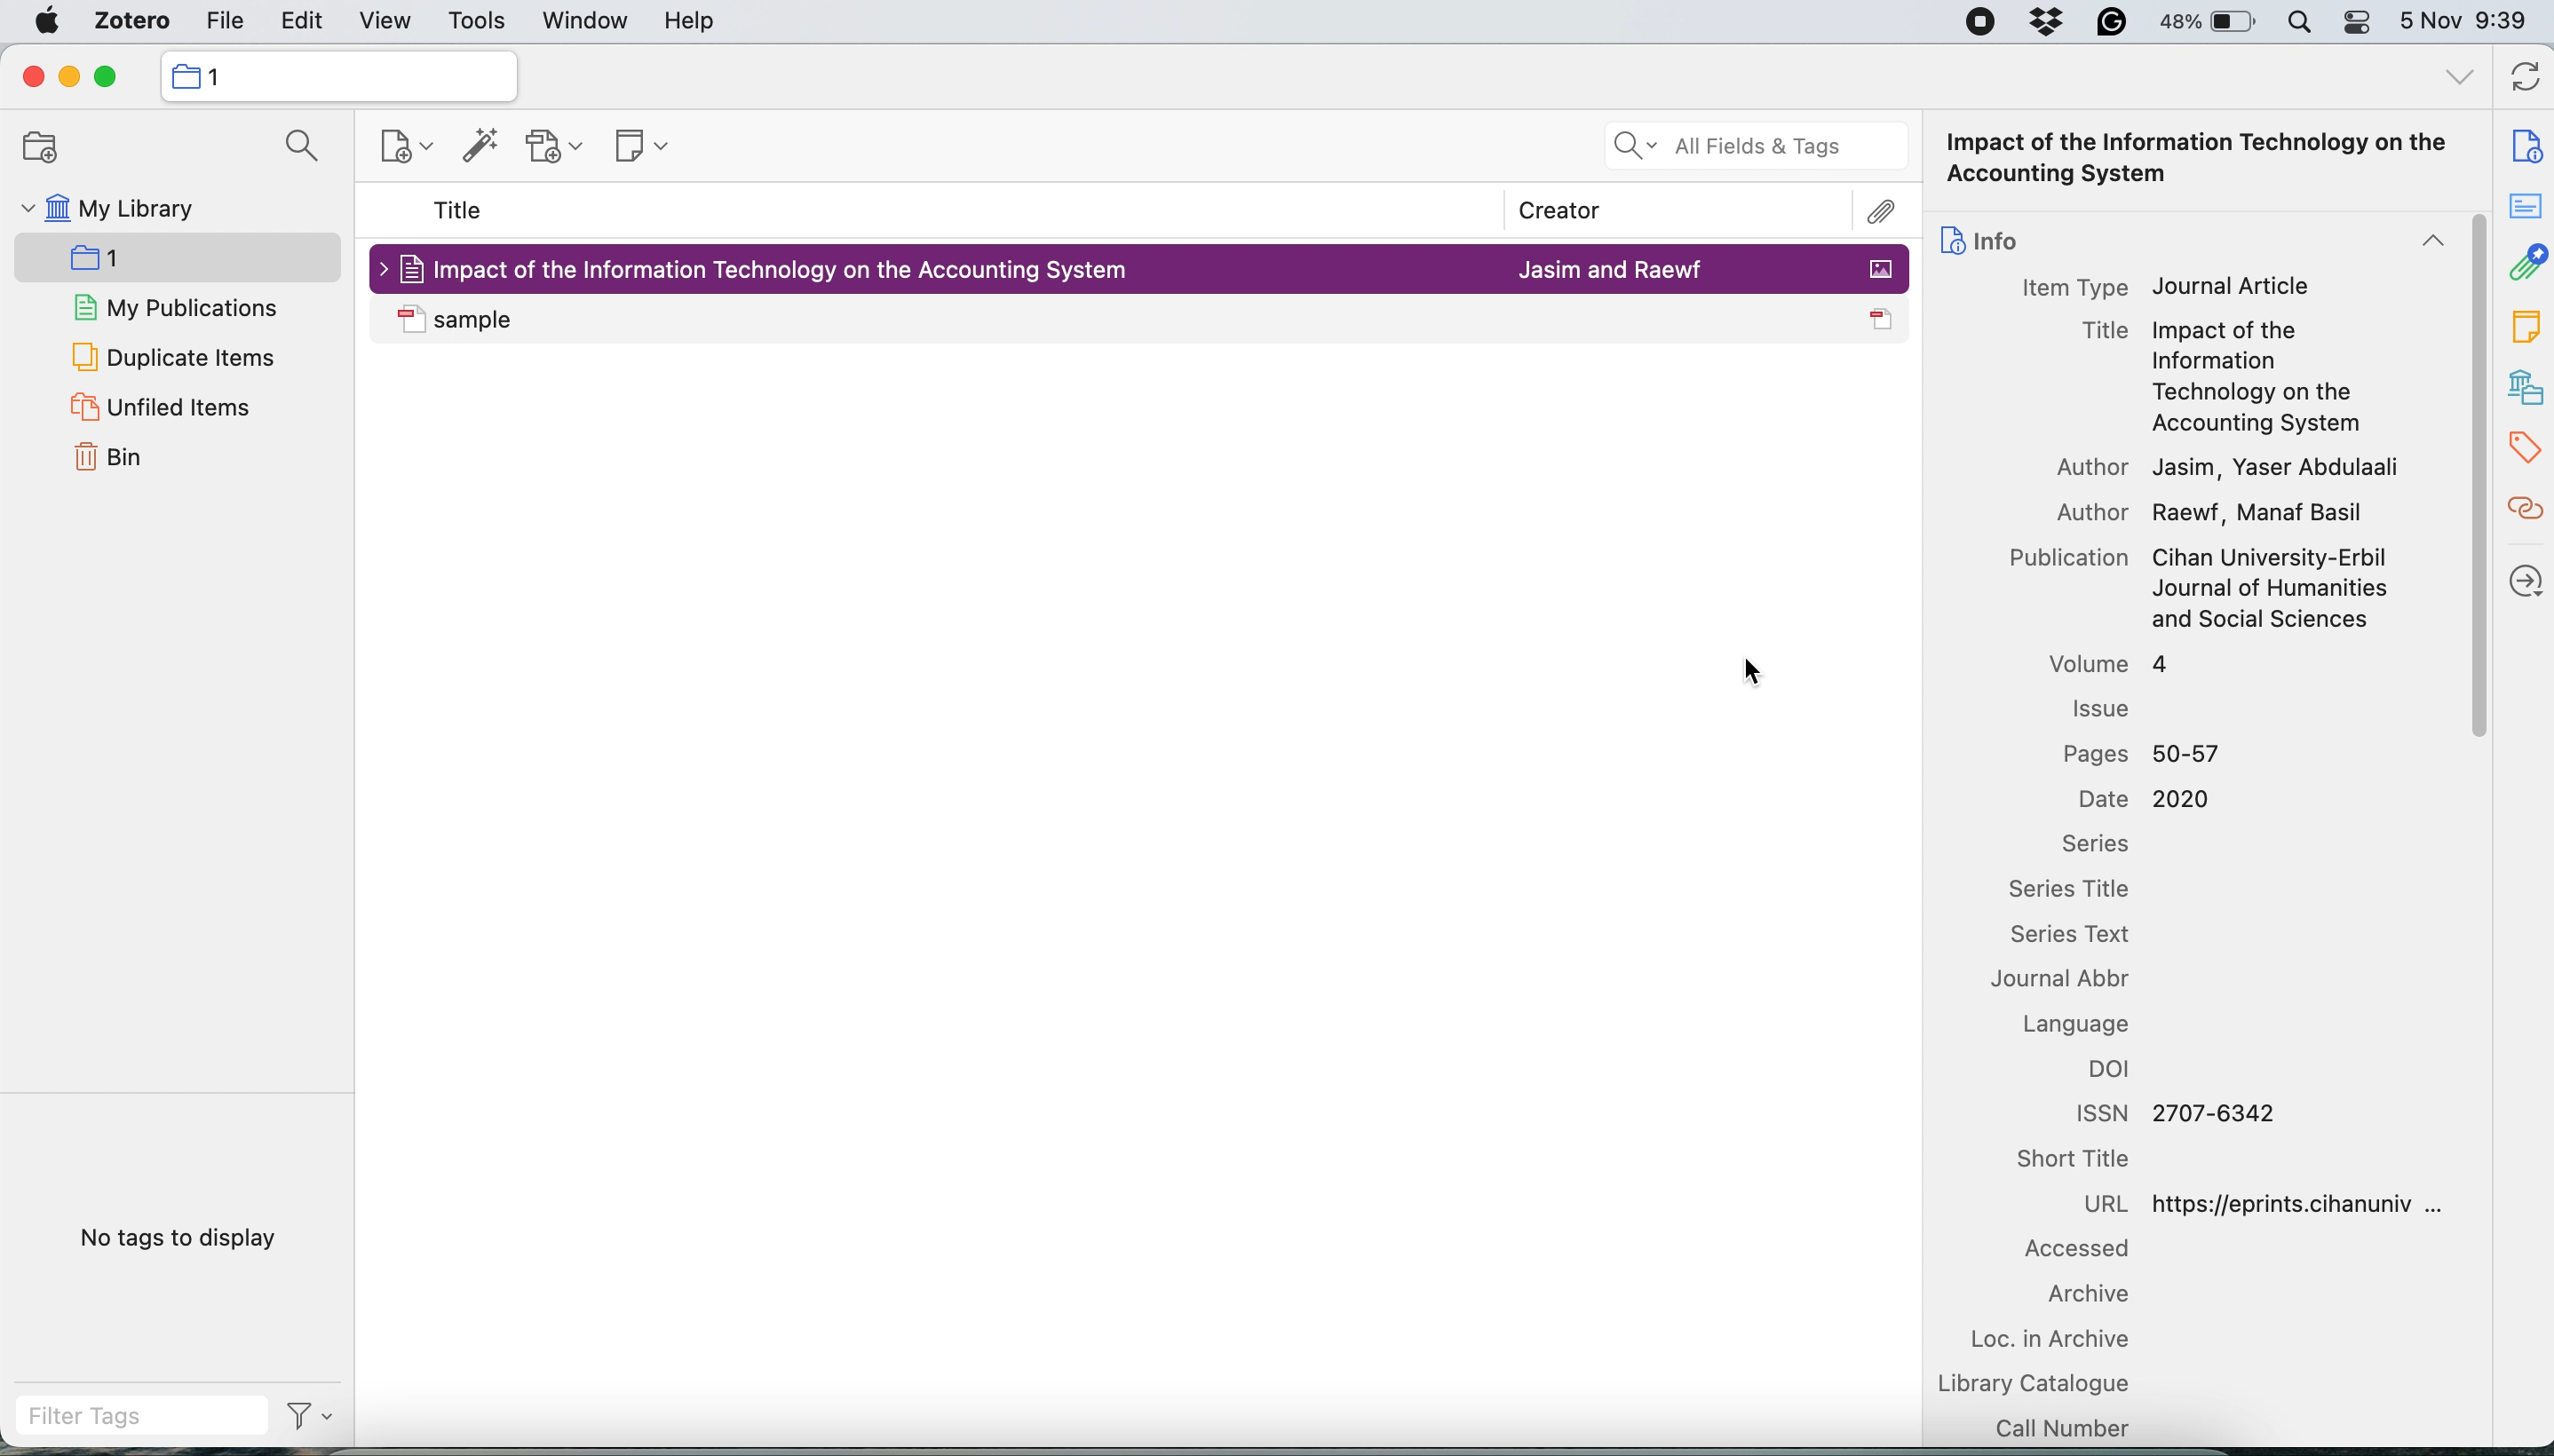  I want to click on screen recorder, so click(1981, 23).